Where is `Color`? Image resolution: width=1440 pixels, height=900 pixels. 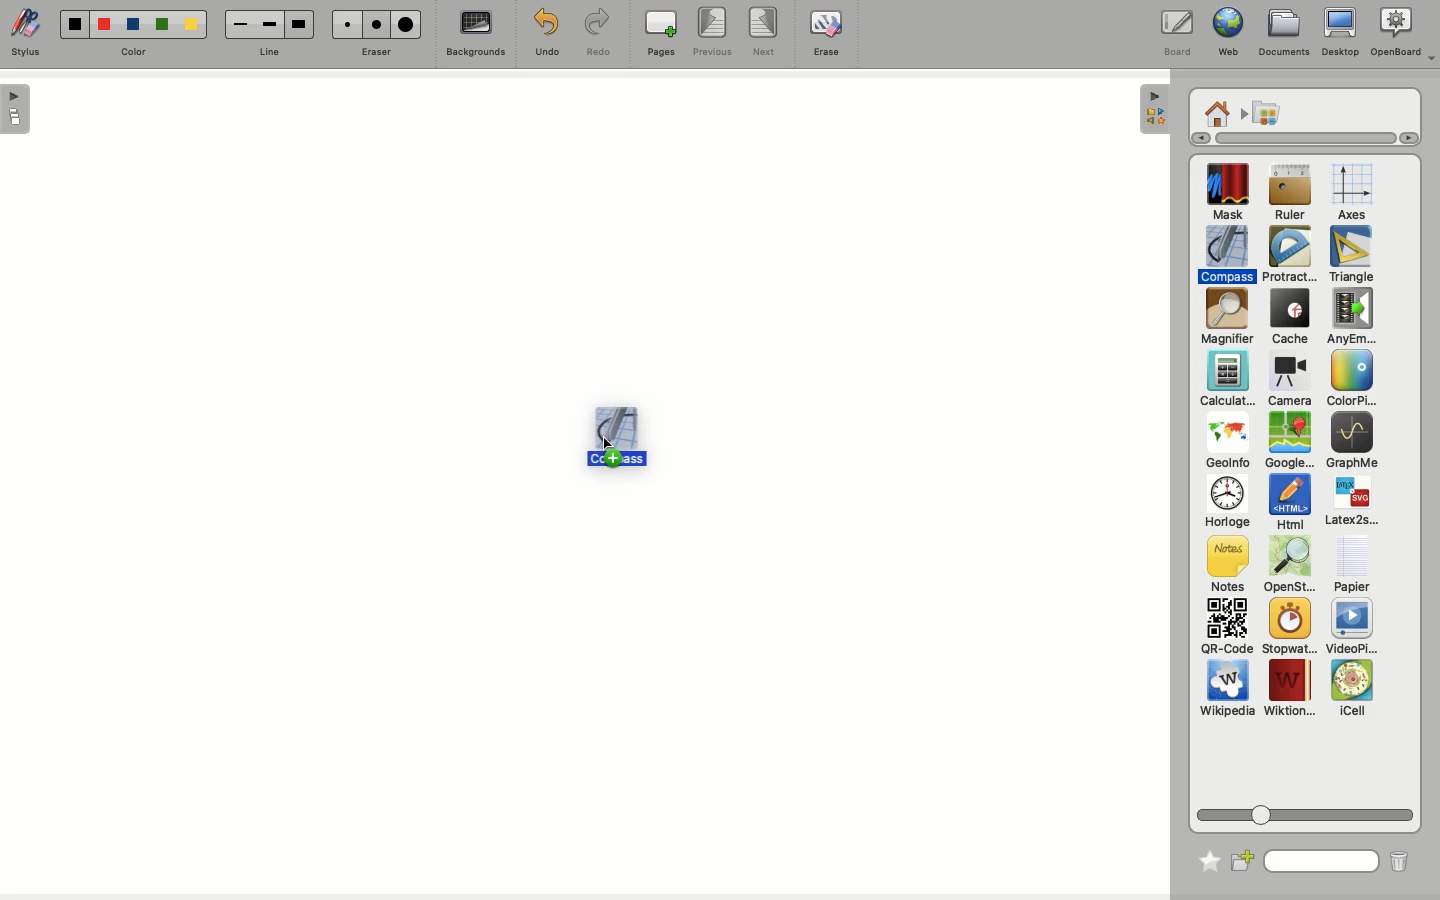 Color is located at coordinates (1348, 380).